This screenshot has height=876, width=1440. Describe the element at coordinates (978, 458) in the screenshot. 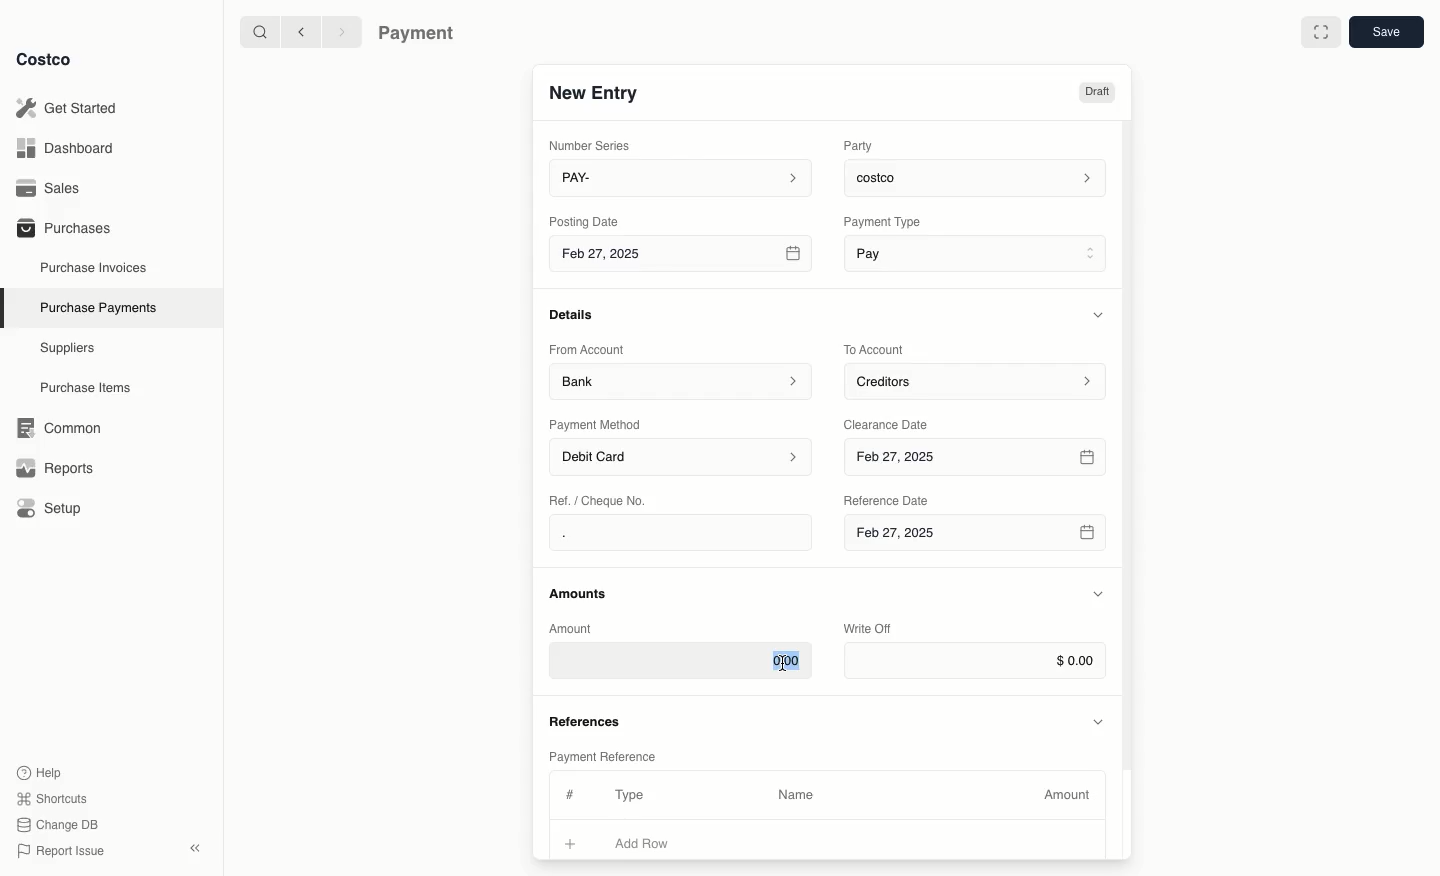

I see `Feb 27, 2025` at that location.